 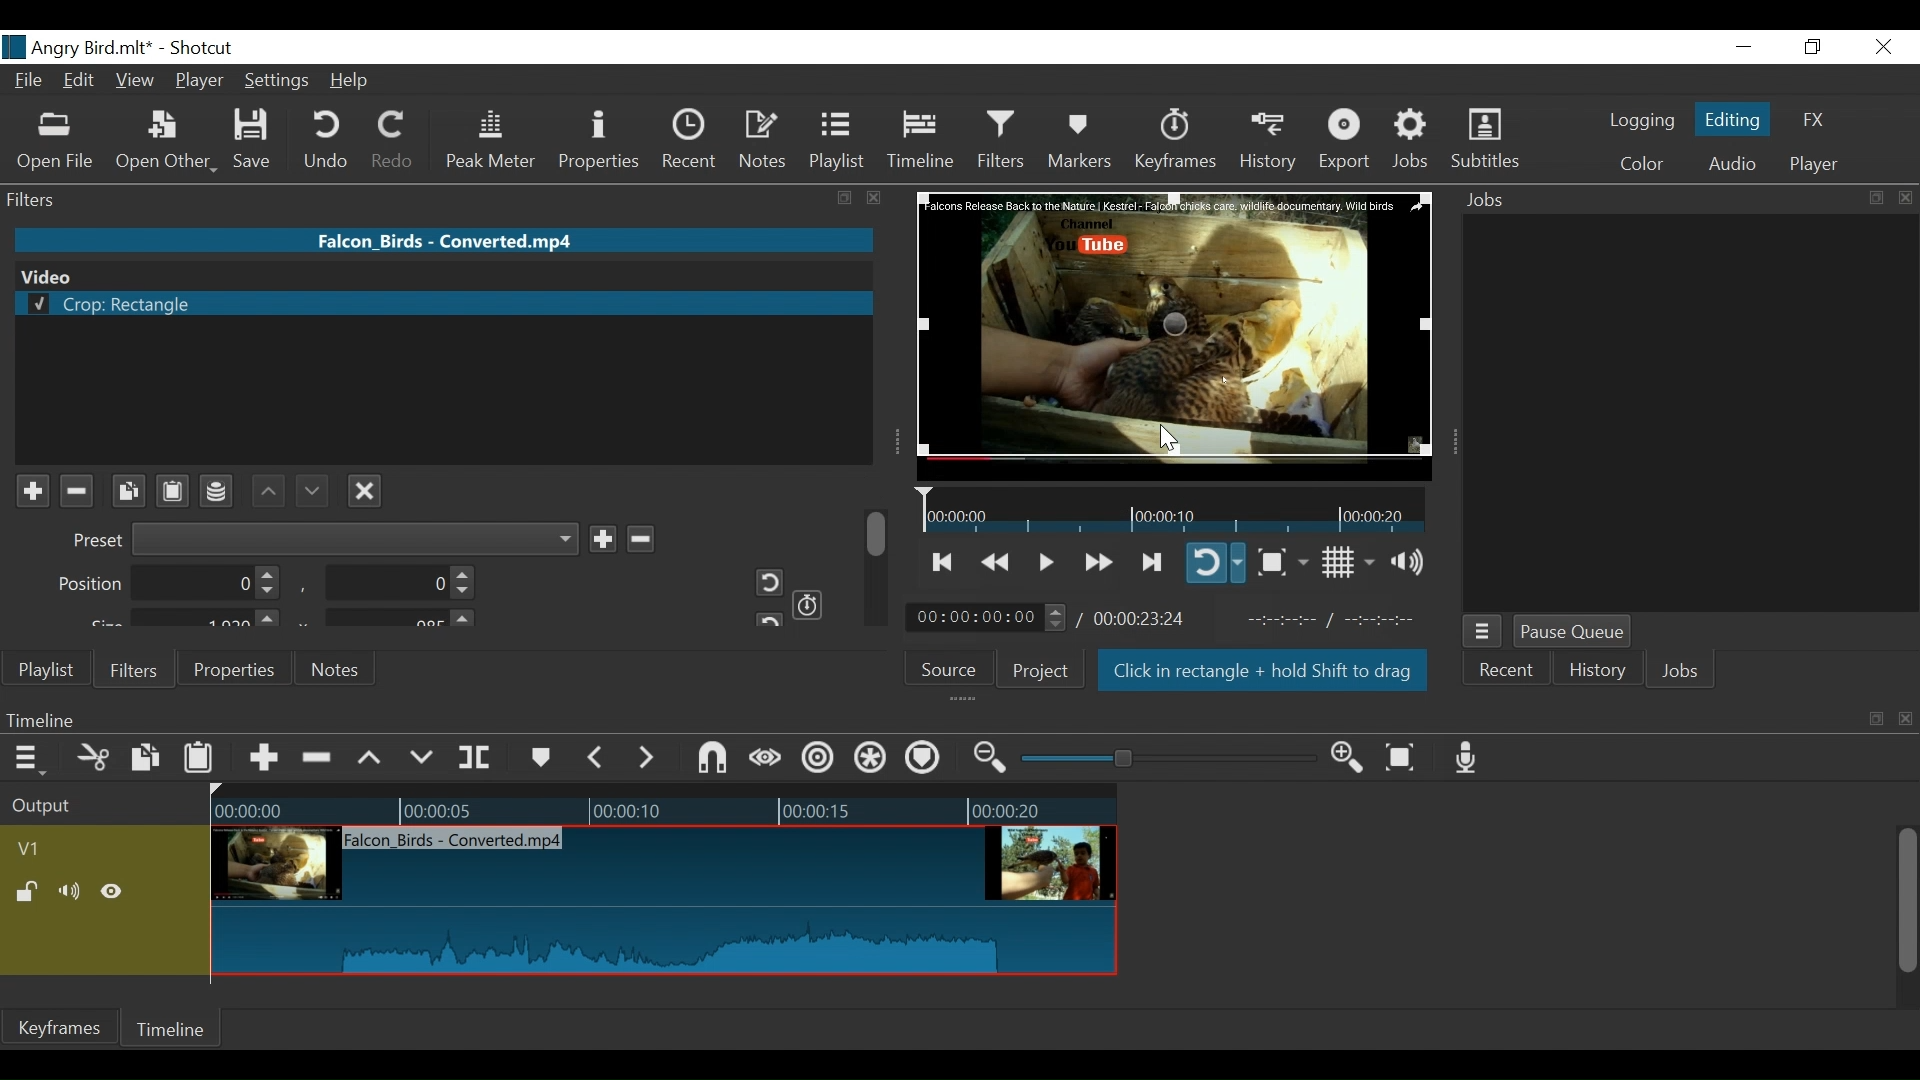 What do you see at coordinates (1690, 412) in the screenshot?
I see `Jobs Panel` at bounding box center [1690, 412].